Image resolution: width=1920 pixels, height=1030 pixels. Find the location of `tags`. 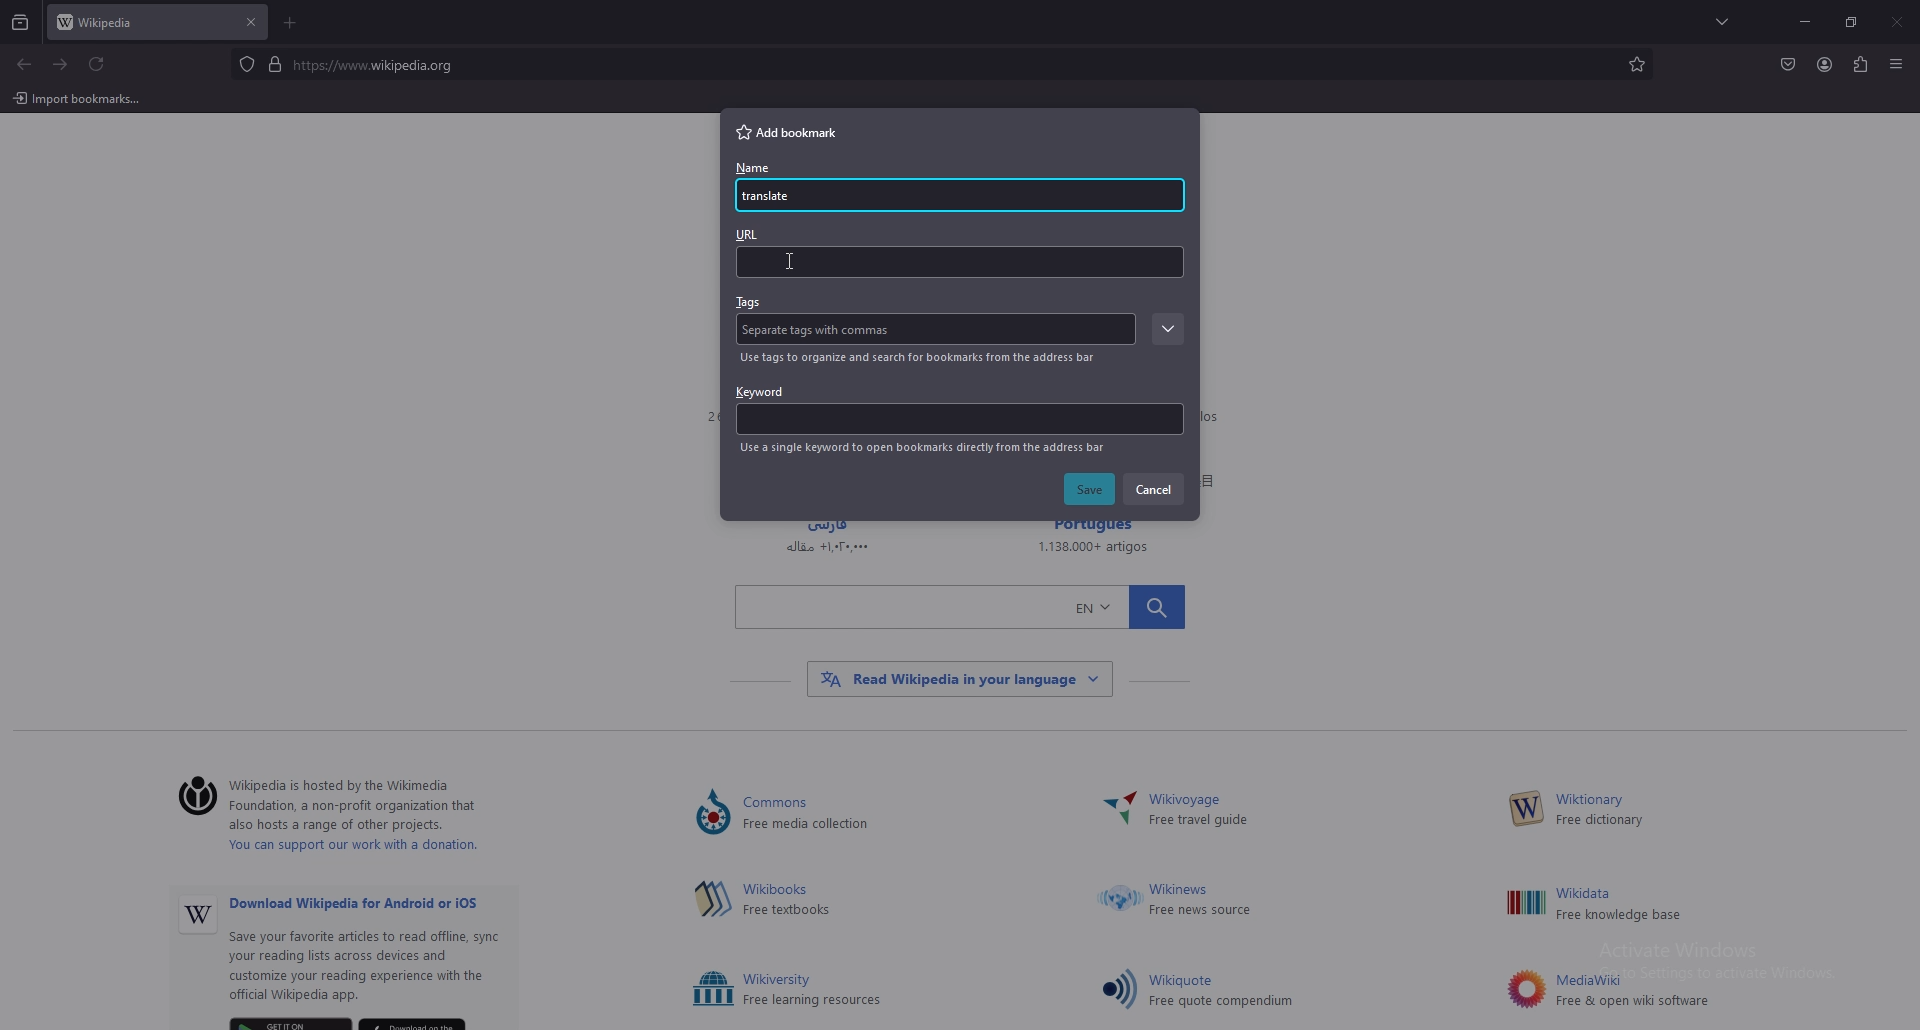

tags is located at coordinates (757, 303).